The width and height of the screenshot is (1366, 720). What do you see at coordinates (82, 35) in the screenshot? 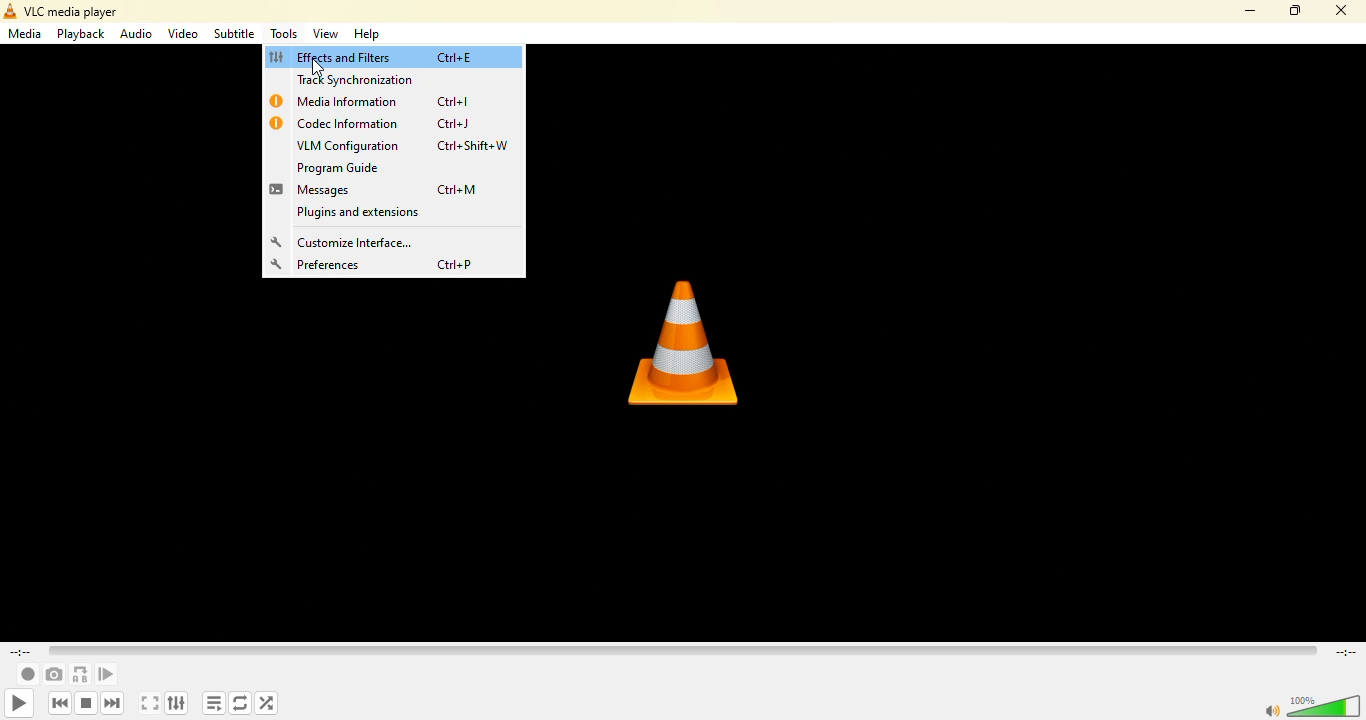
I see `playback` at bounding box center [82, 35].